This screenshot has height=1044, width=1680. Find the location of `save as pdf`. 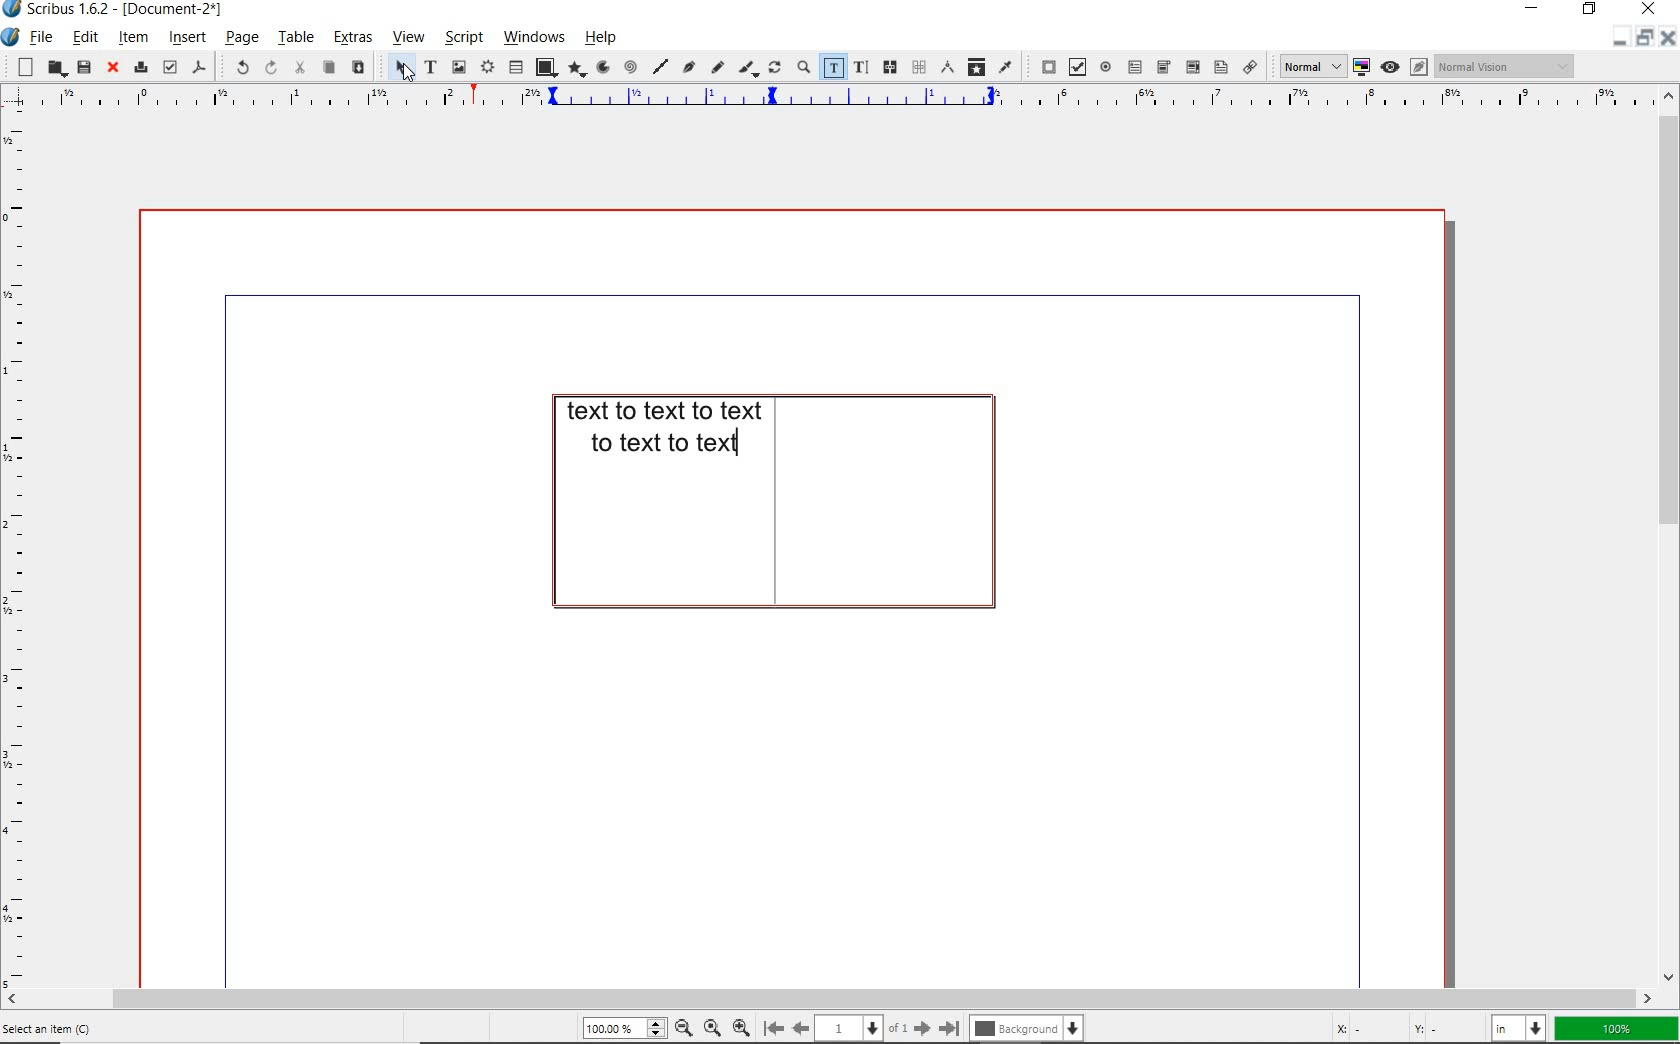

save as pdf is located at coordinates (199, 67).